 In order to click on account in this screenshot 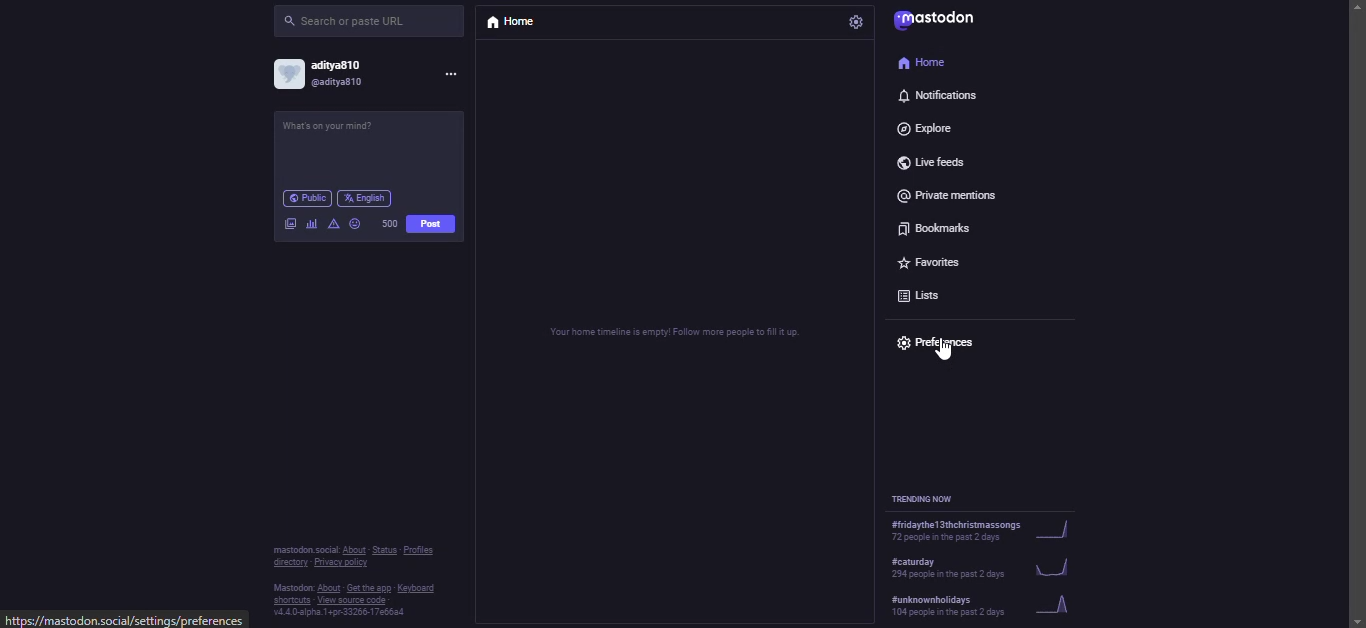, I will do `click(331, 76)`.